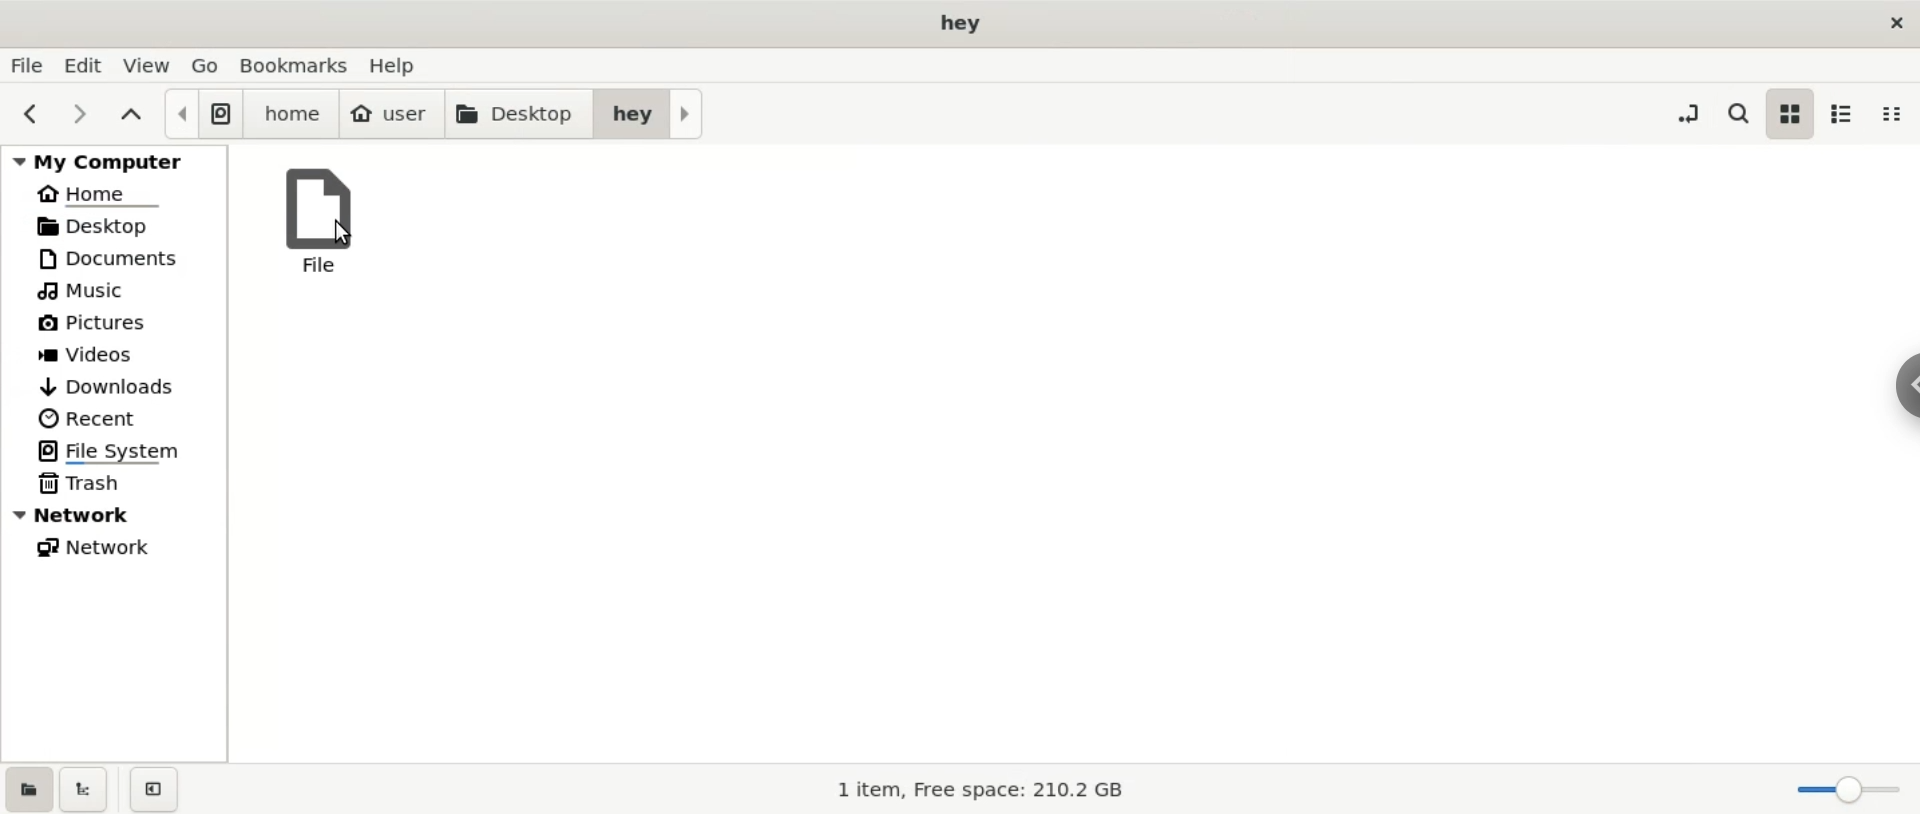 This screenshot has height=814, width=1920. I want to click on user, so click(391, 115).